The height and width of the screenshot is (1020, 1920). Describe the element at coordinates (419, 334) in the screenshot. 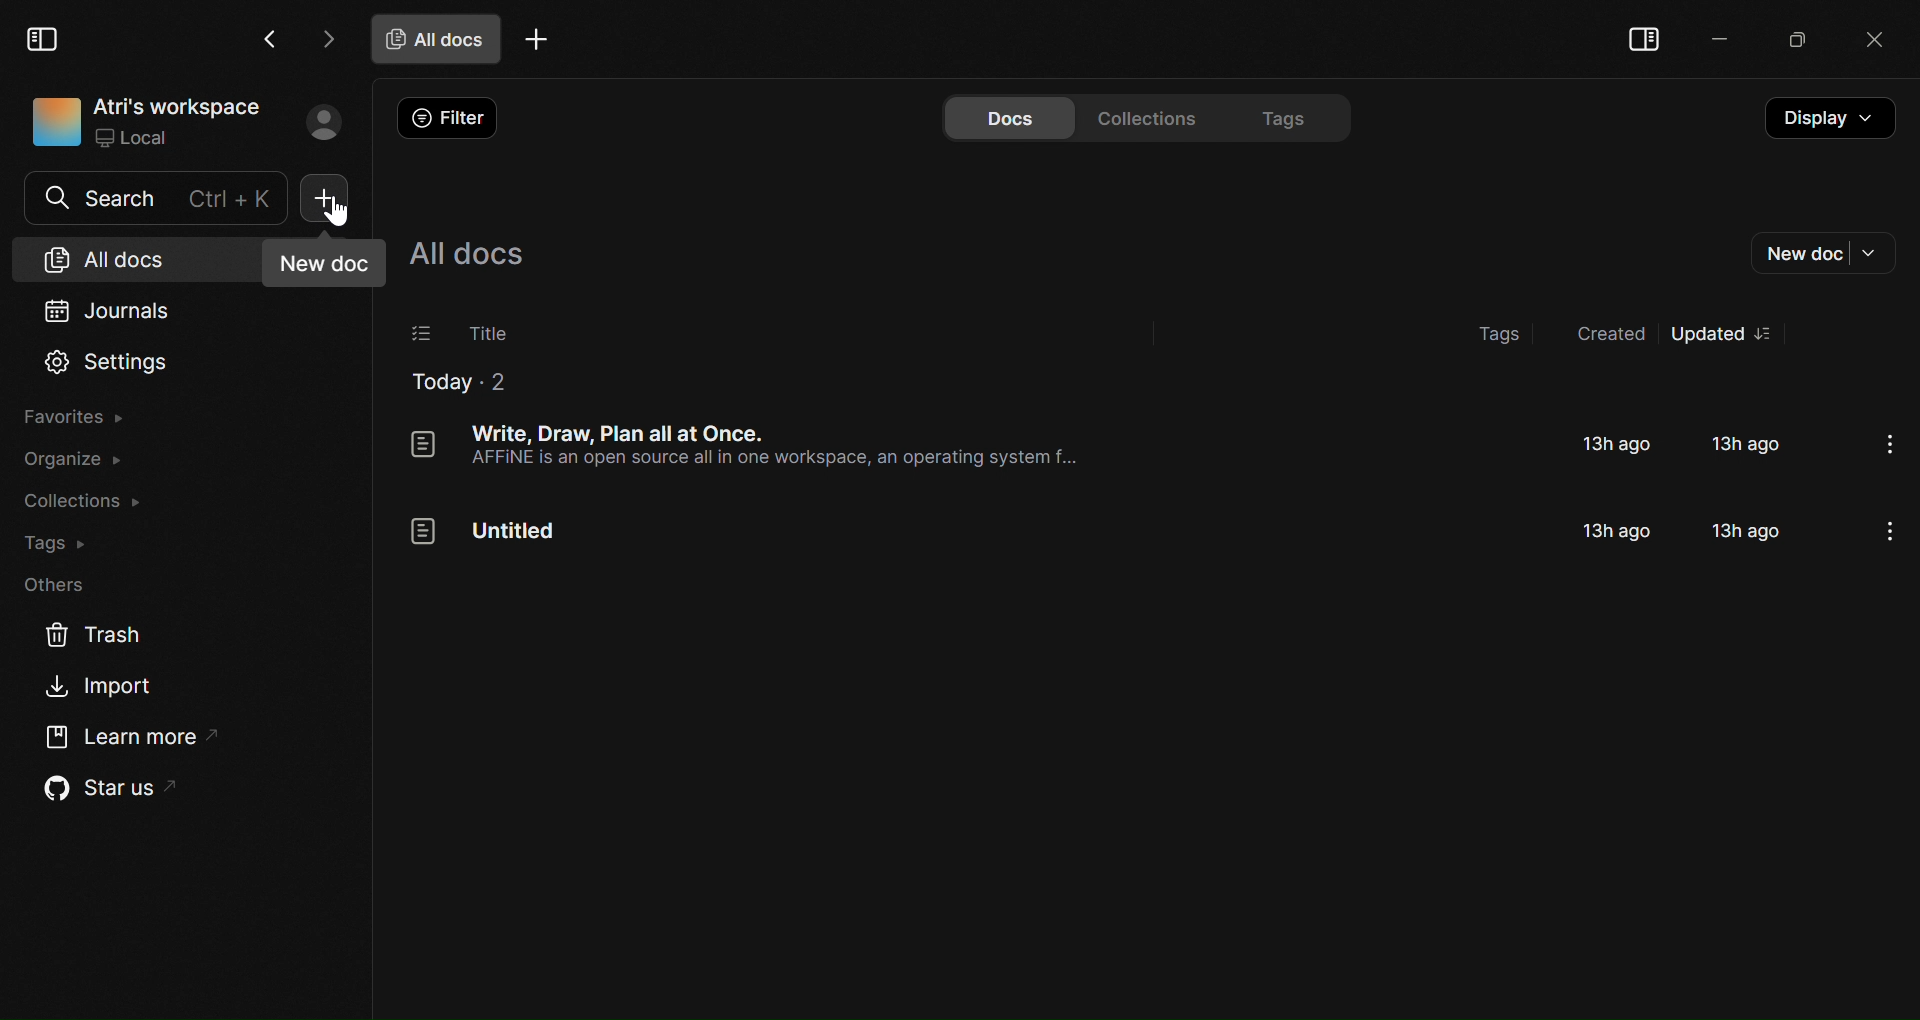

I see `Select documents` at that location.